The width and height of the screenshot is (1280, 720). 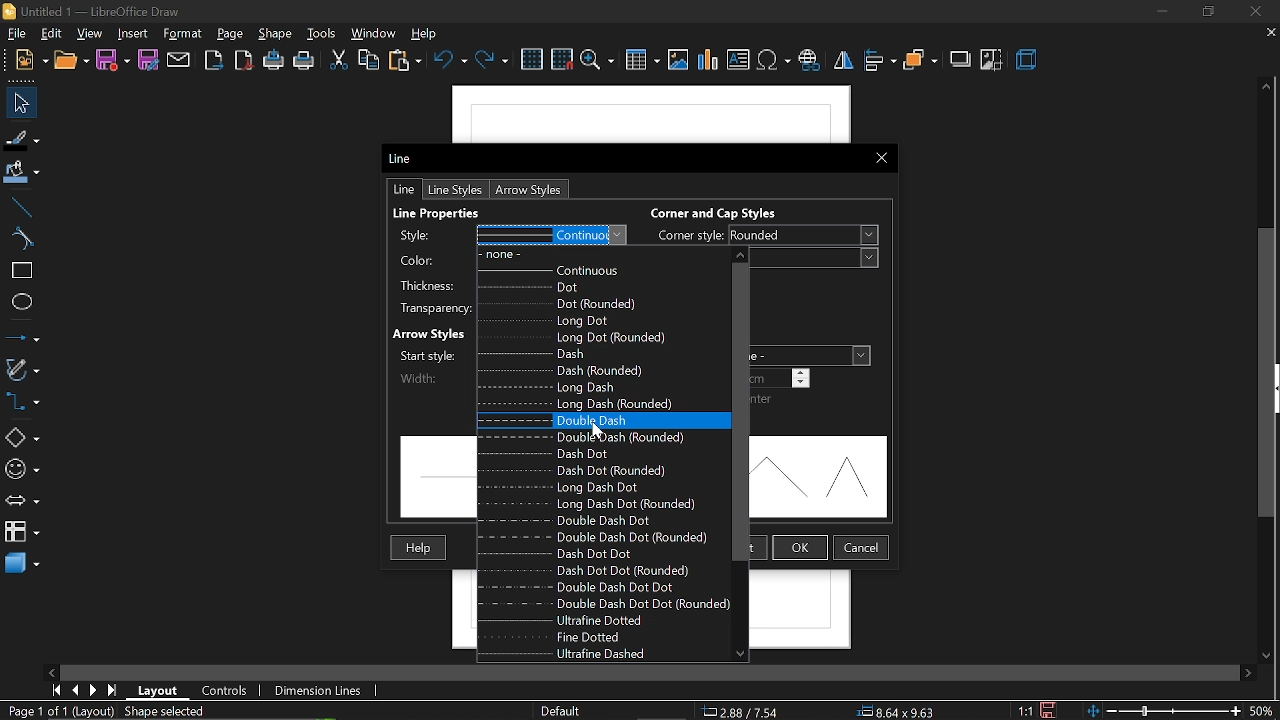 What do you see at coordinates (164, 712) in the screenshot?
I see `shape selected` at bounding box center [164, 712].